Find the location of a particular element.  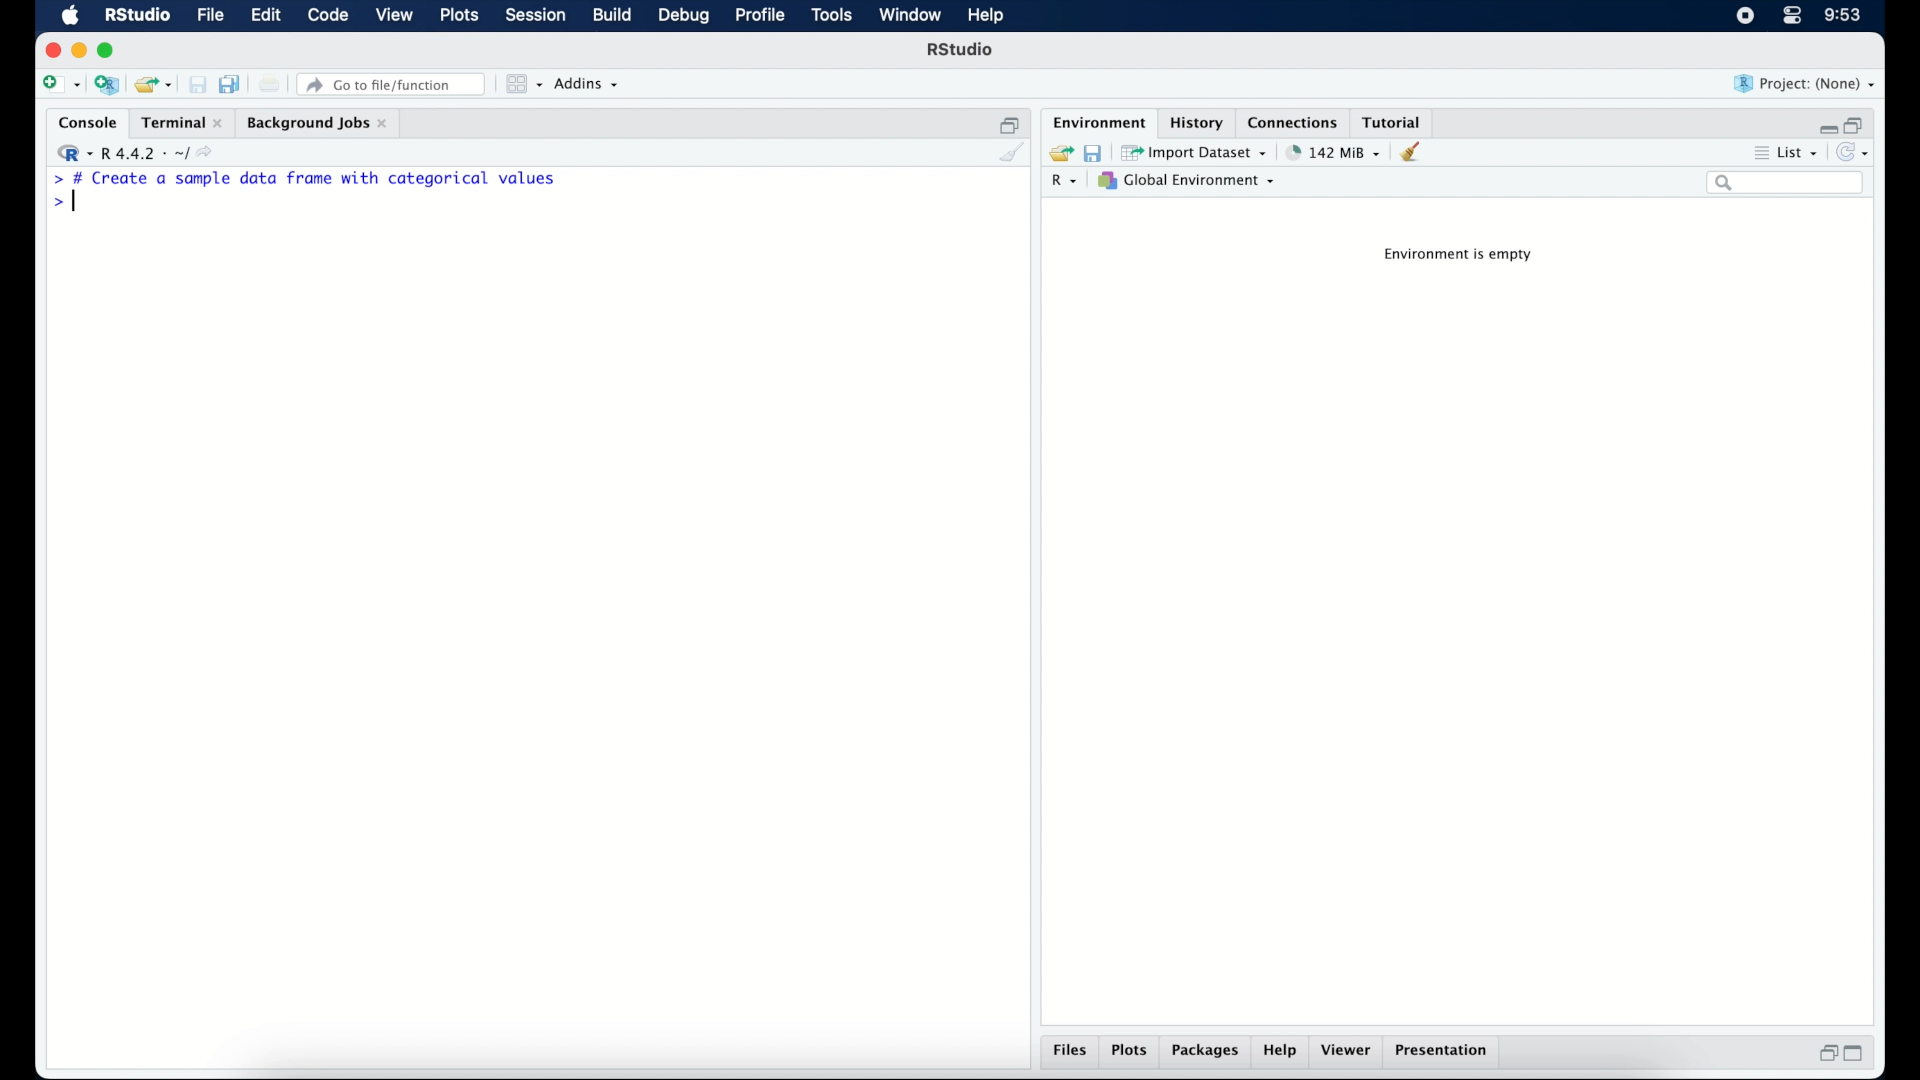

edit is located at coordinates (266, 16).